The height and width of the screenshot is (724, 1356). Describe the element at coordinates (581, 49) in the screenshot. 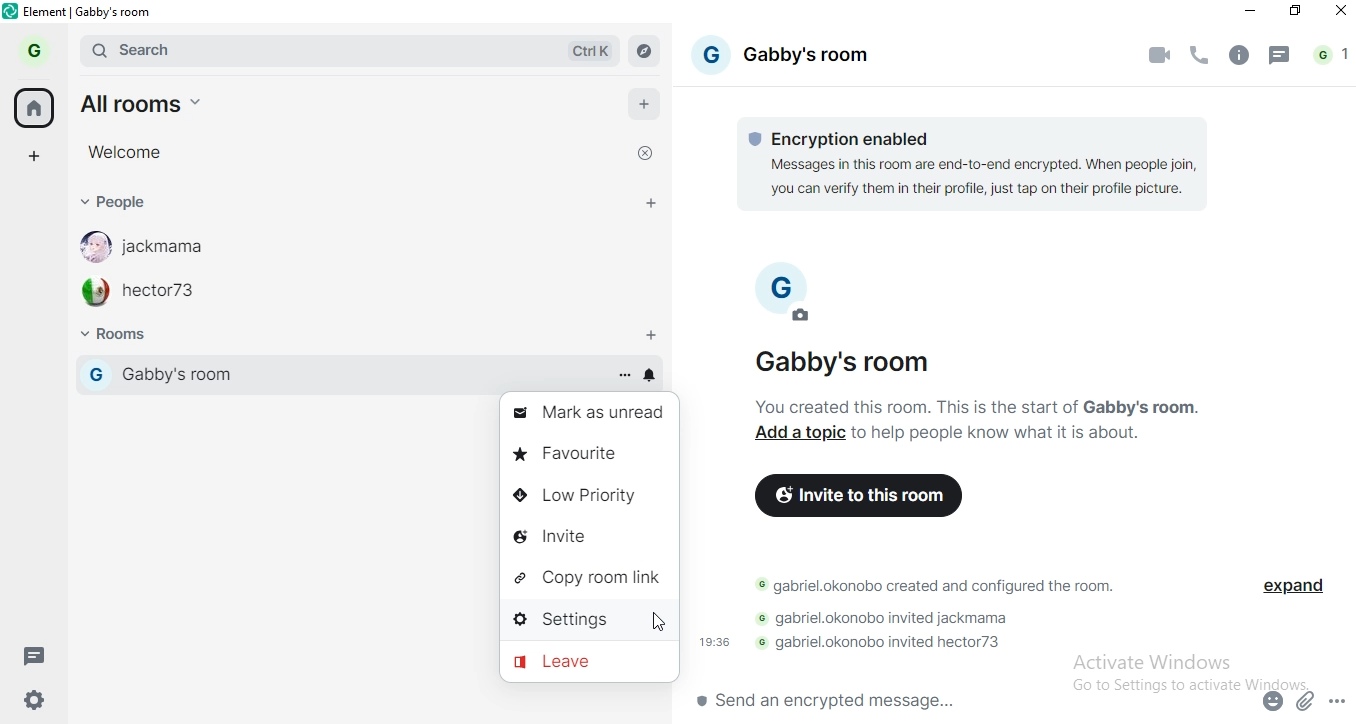

I see `ctrl k` at that location.